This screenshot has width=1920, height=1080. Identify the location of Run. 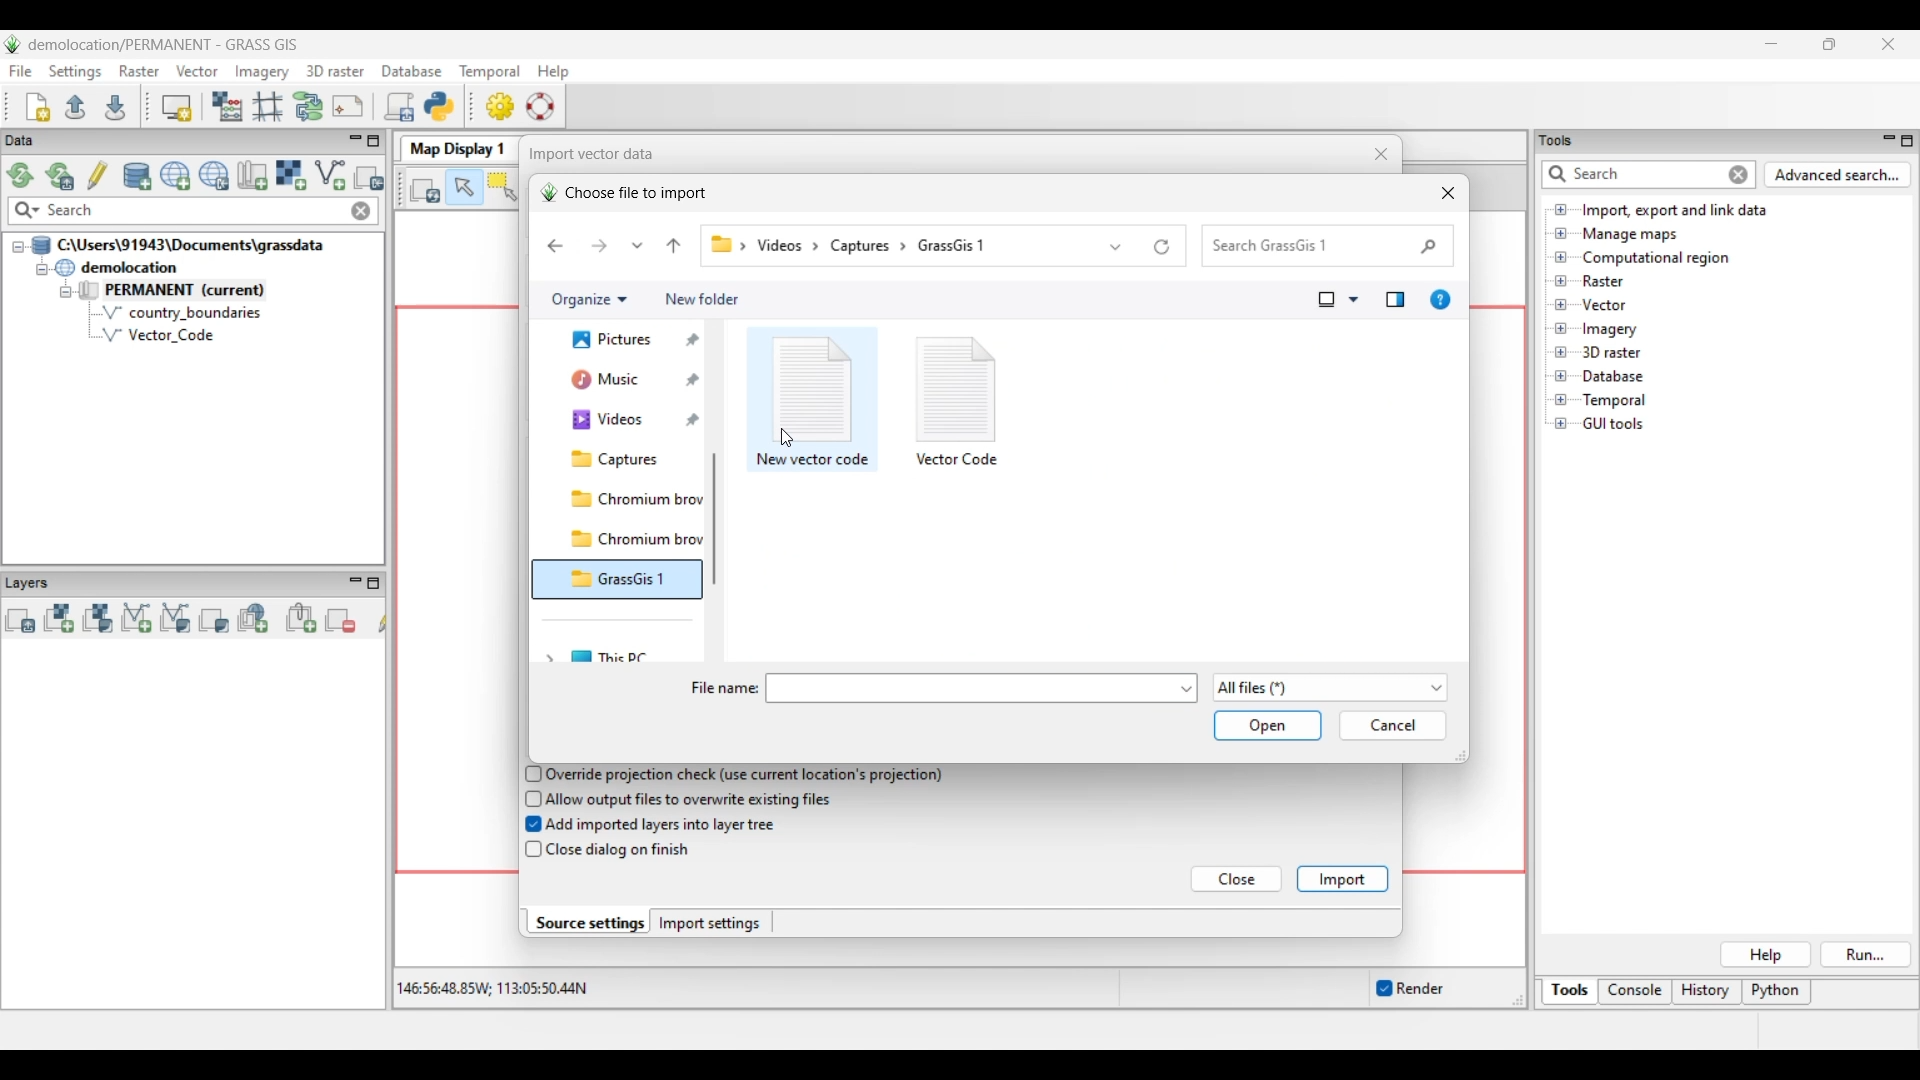
(1867, 955).